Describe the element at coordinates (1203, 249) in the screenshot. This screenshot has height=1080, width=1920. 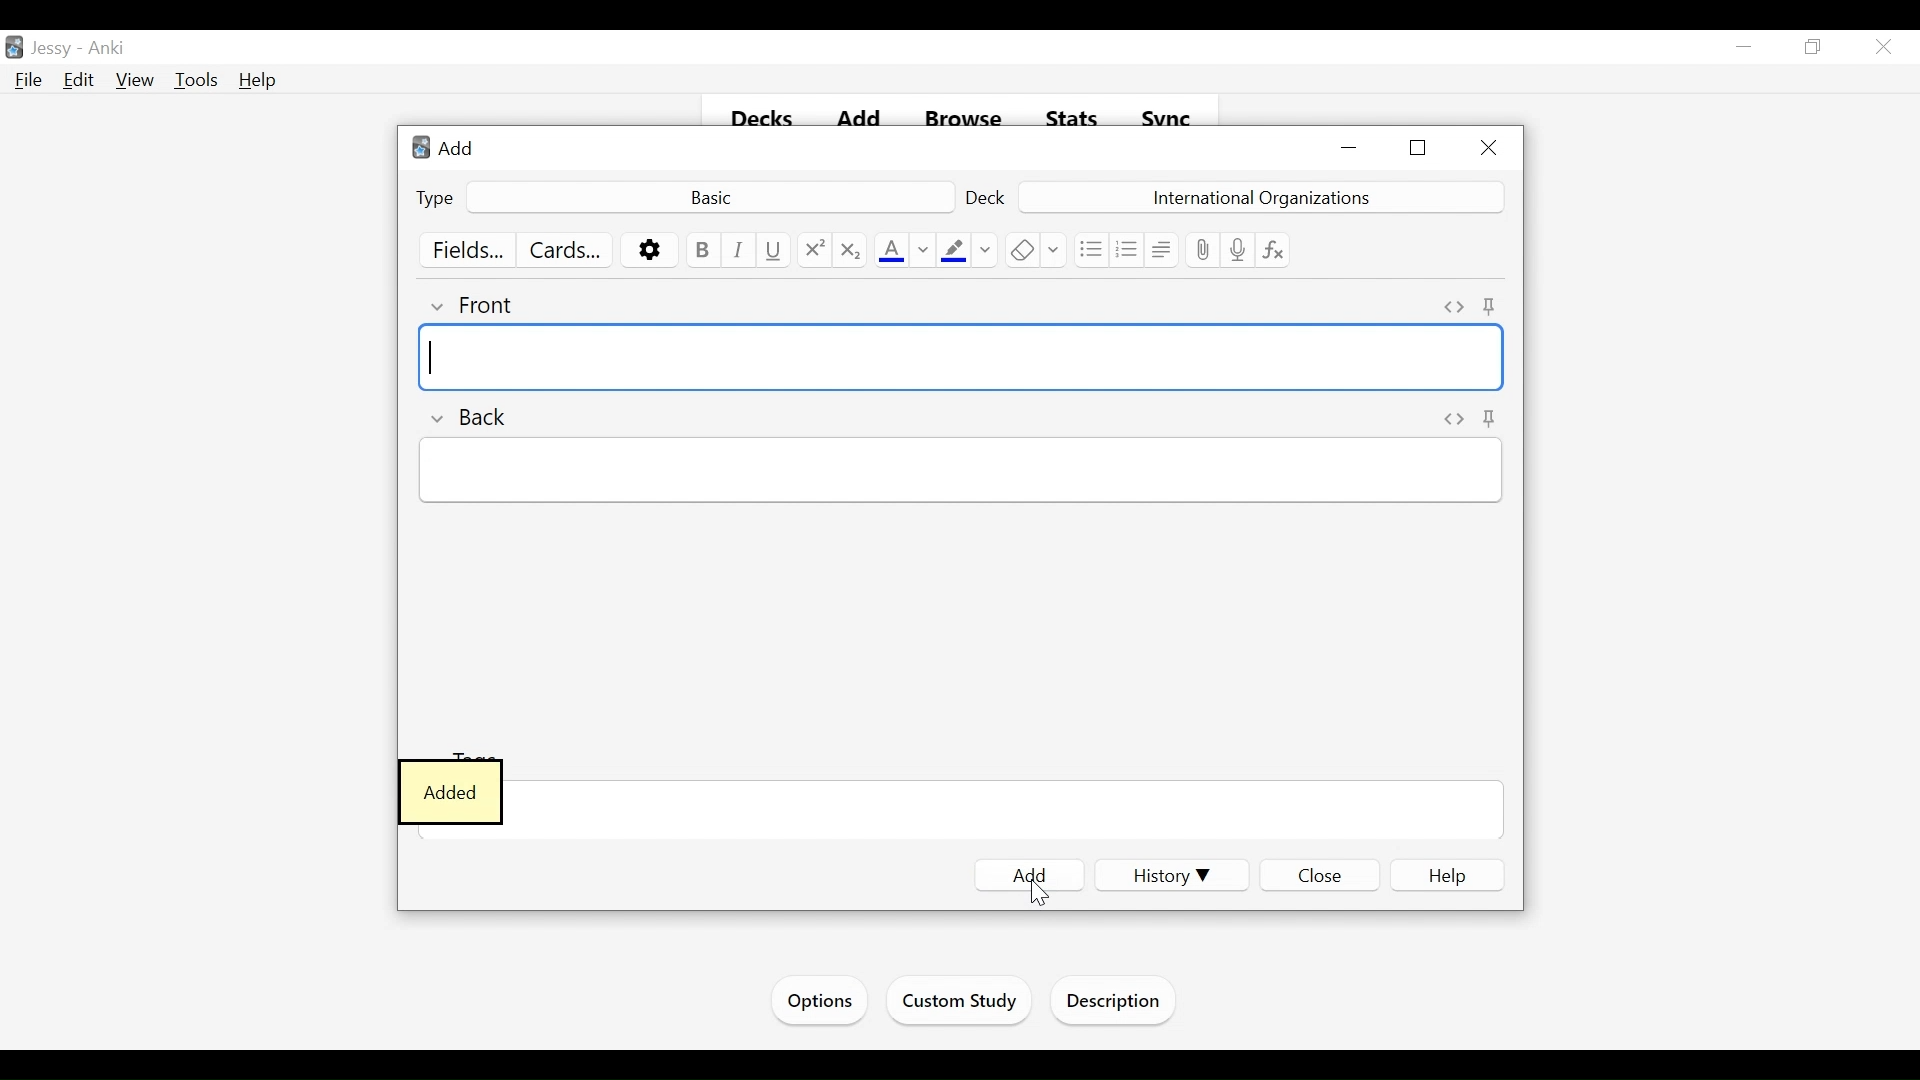
I see `Attach pictures` at that location.